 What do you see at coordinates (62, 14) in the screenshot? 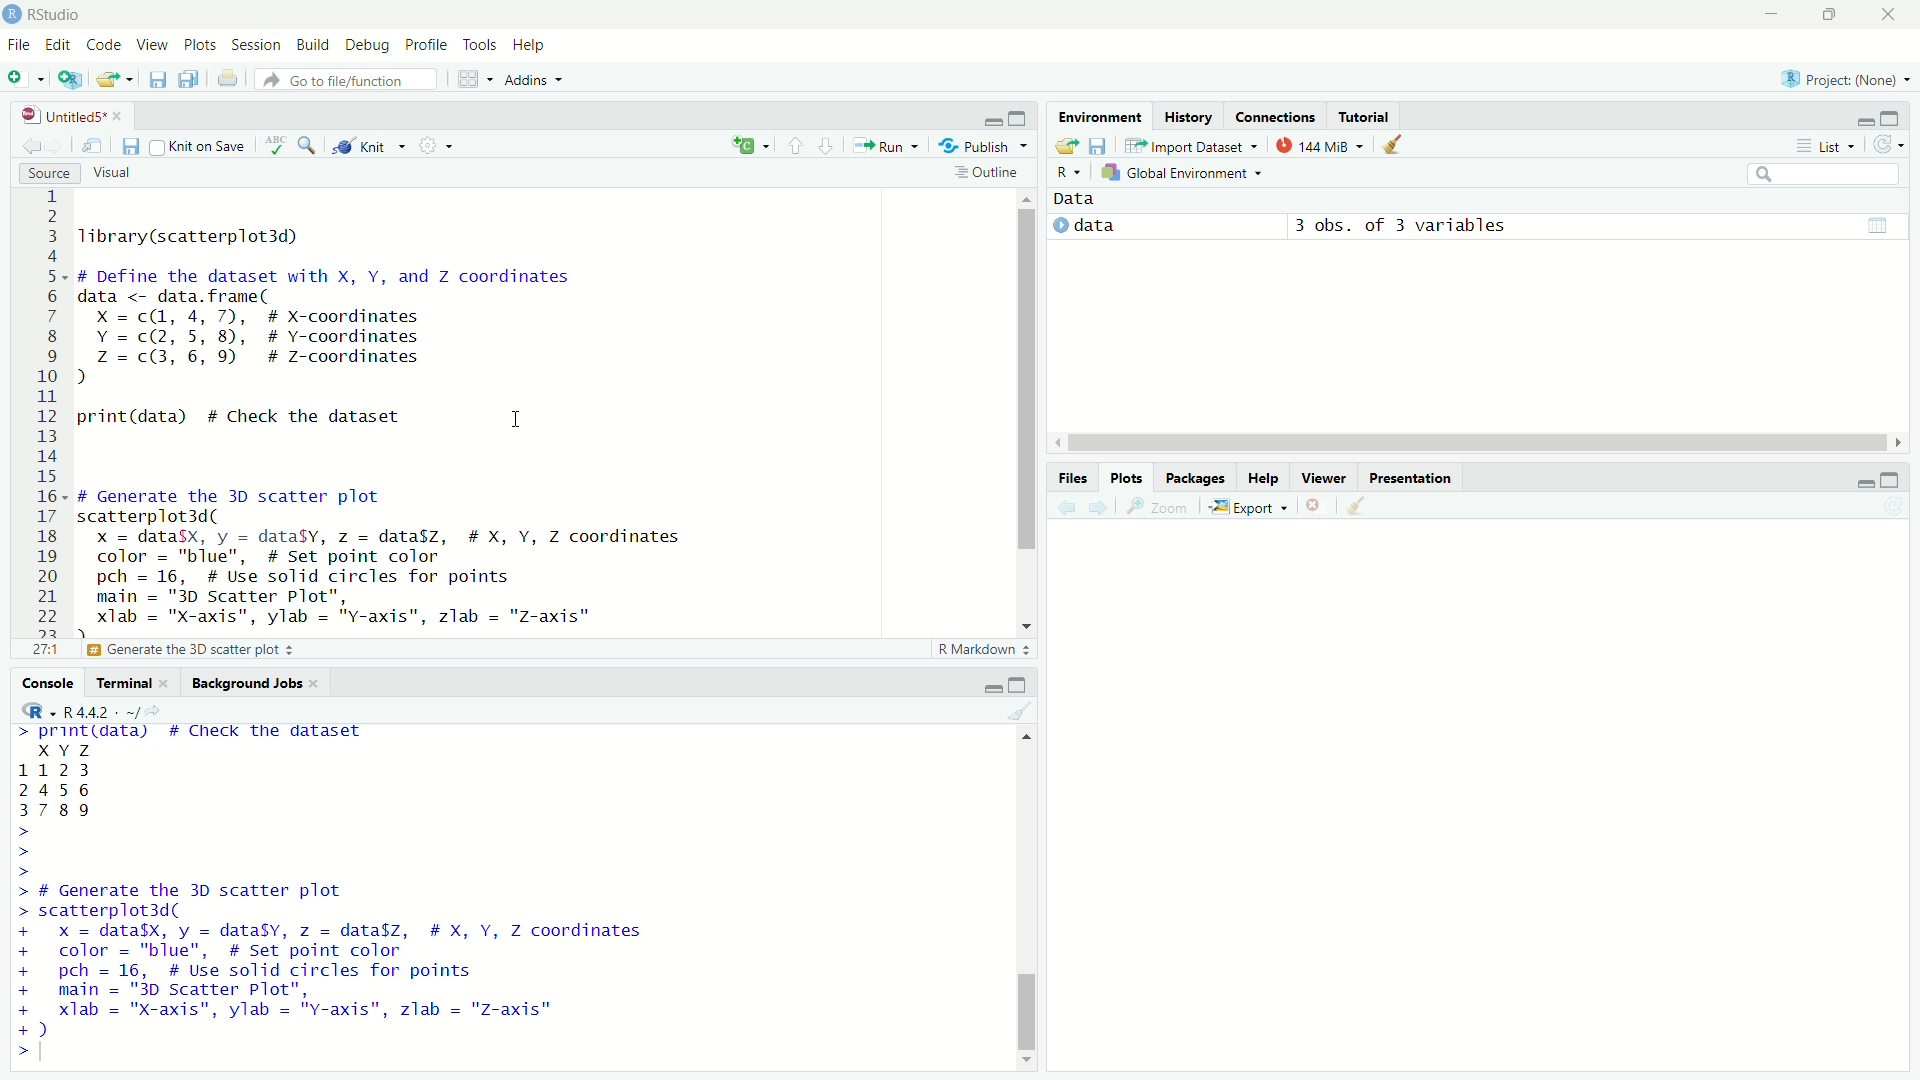
I see `RStudio` at bounding box center [62, 14].